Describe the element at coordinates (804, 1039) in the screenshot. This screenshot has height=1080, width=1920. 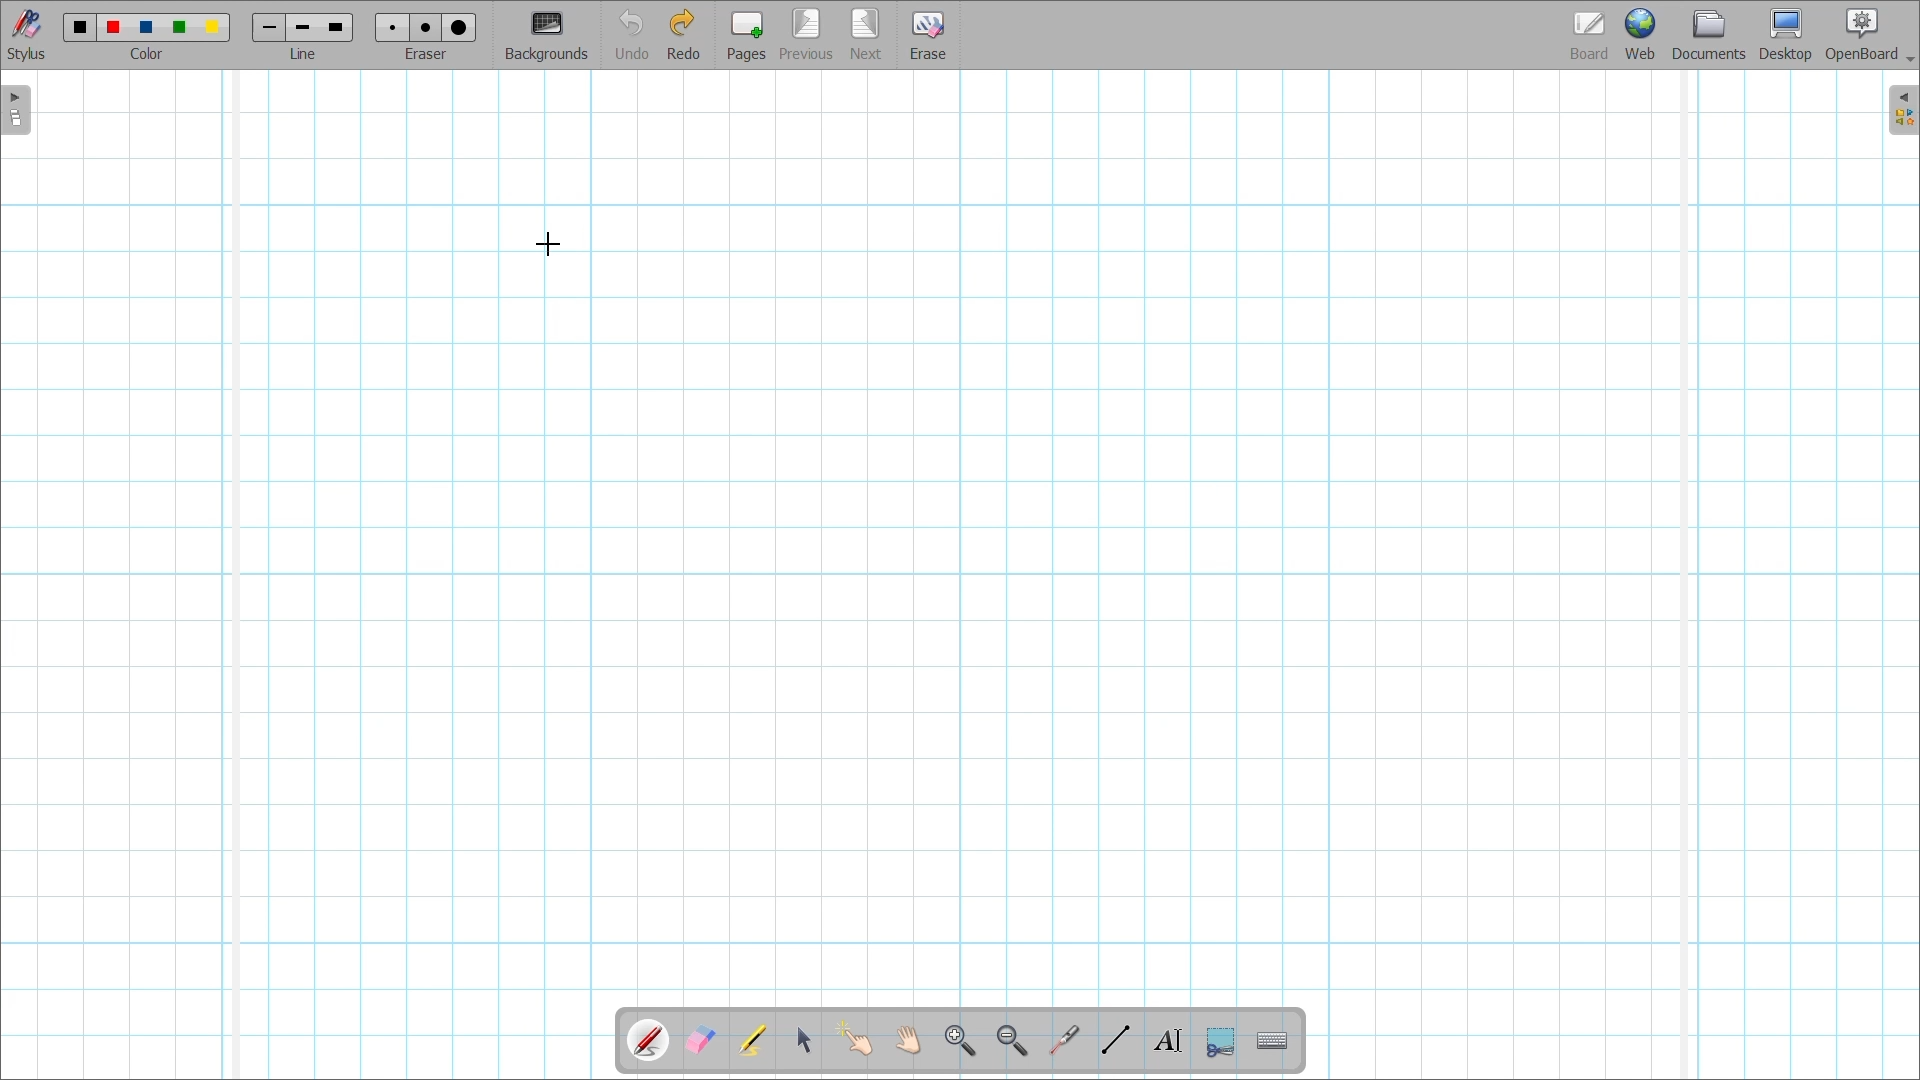
I see `Select and modify objects` at that location.